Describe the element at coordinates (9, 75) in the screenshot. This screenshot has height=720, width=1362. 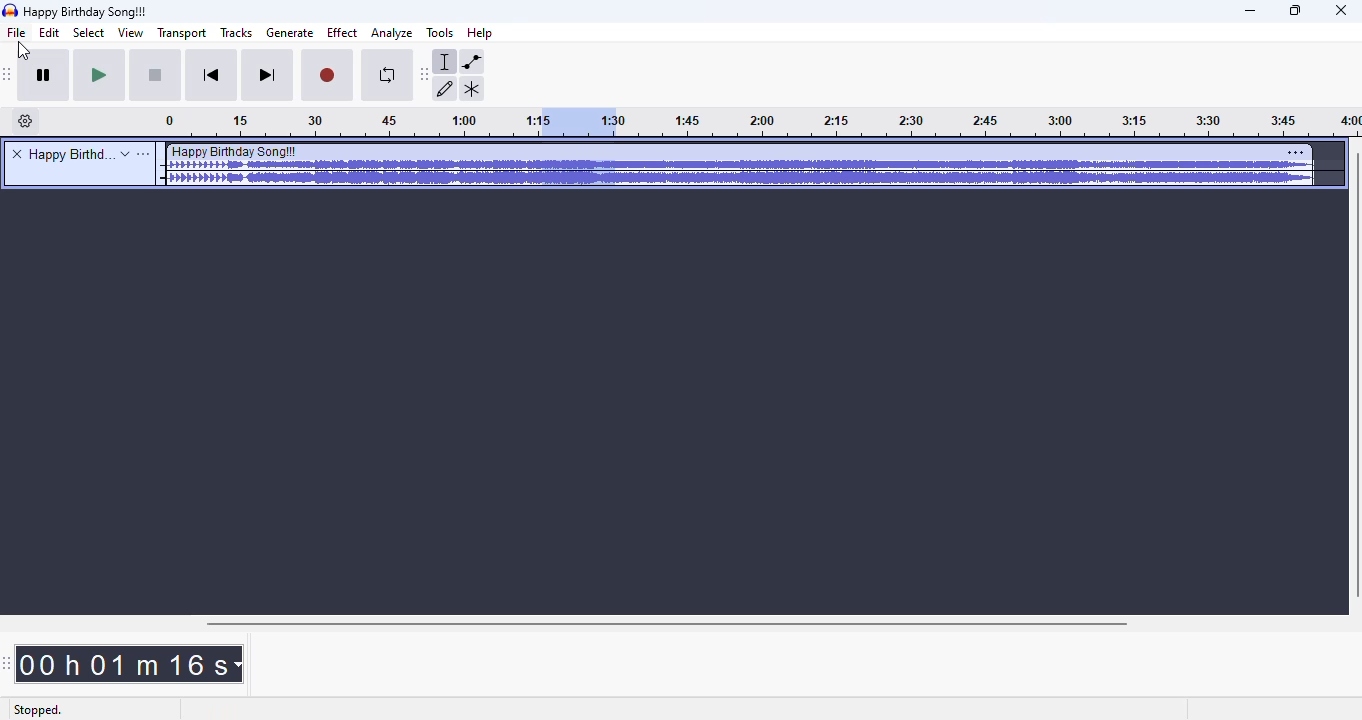
I see `audacity transport toolbar` at that location.